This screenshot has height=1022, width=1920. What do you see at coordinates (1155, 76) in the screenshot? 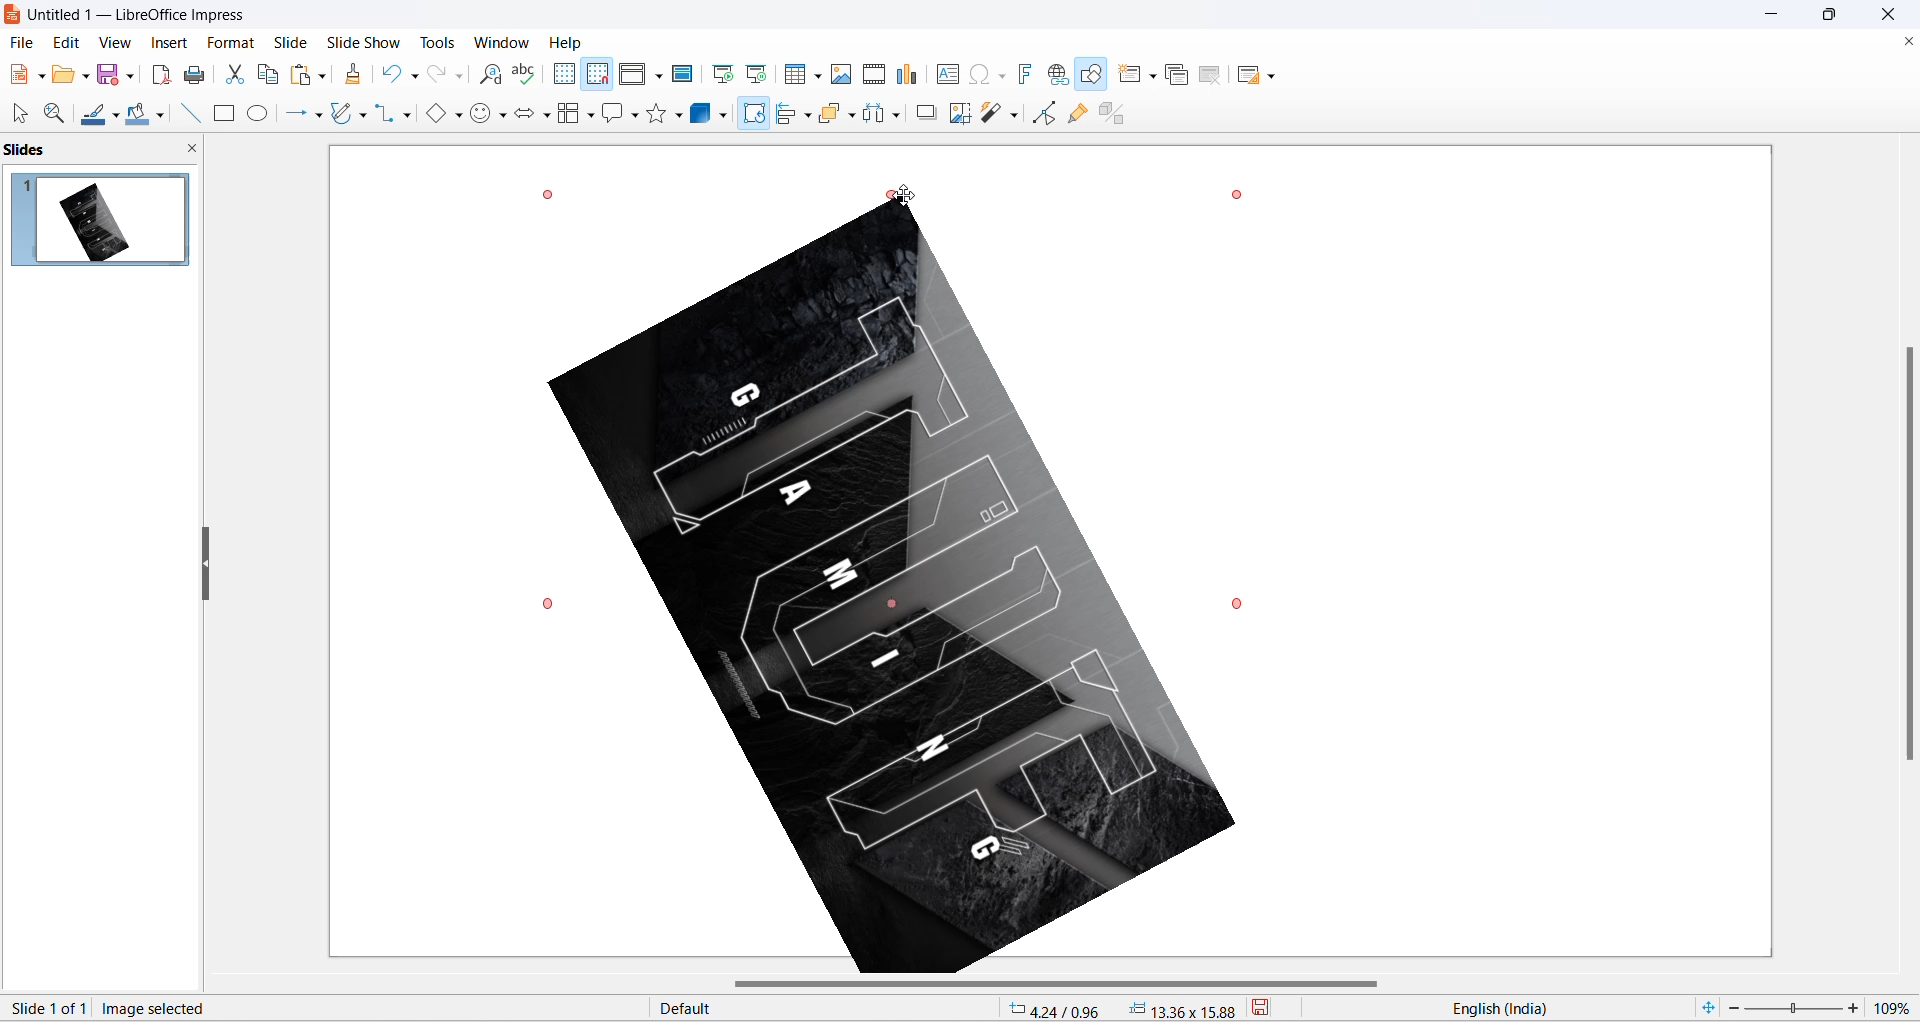
I see `new slide options` at bounding box center [1155, 76].